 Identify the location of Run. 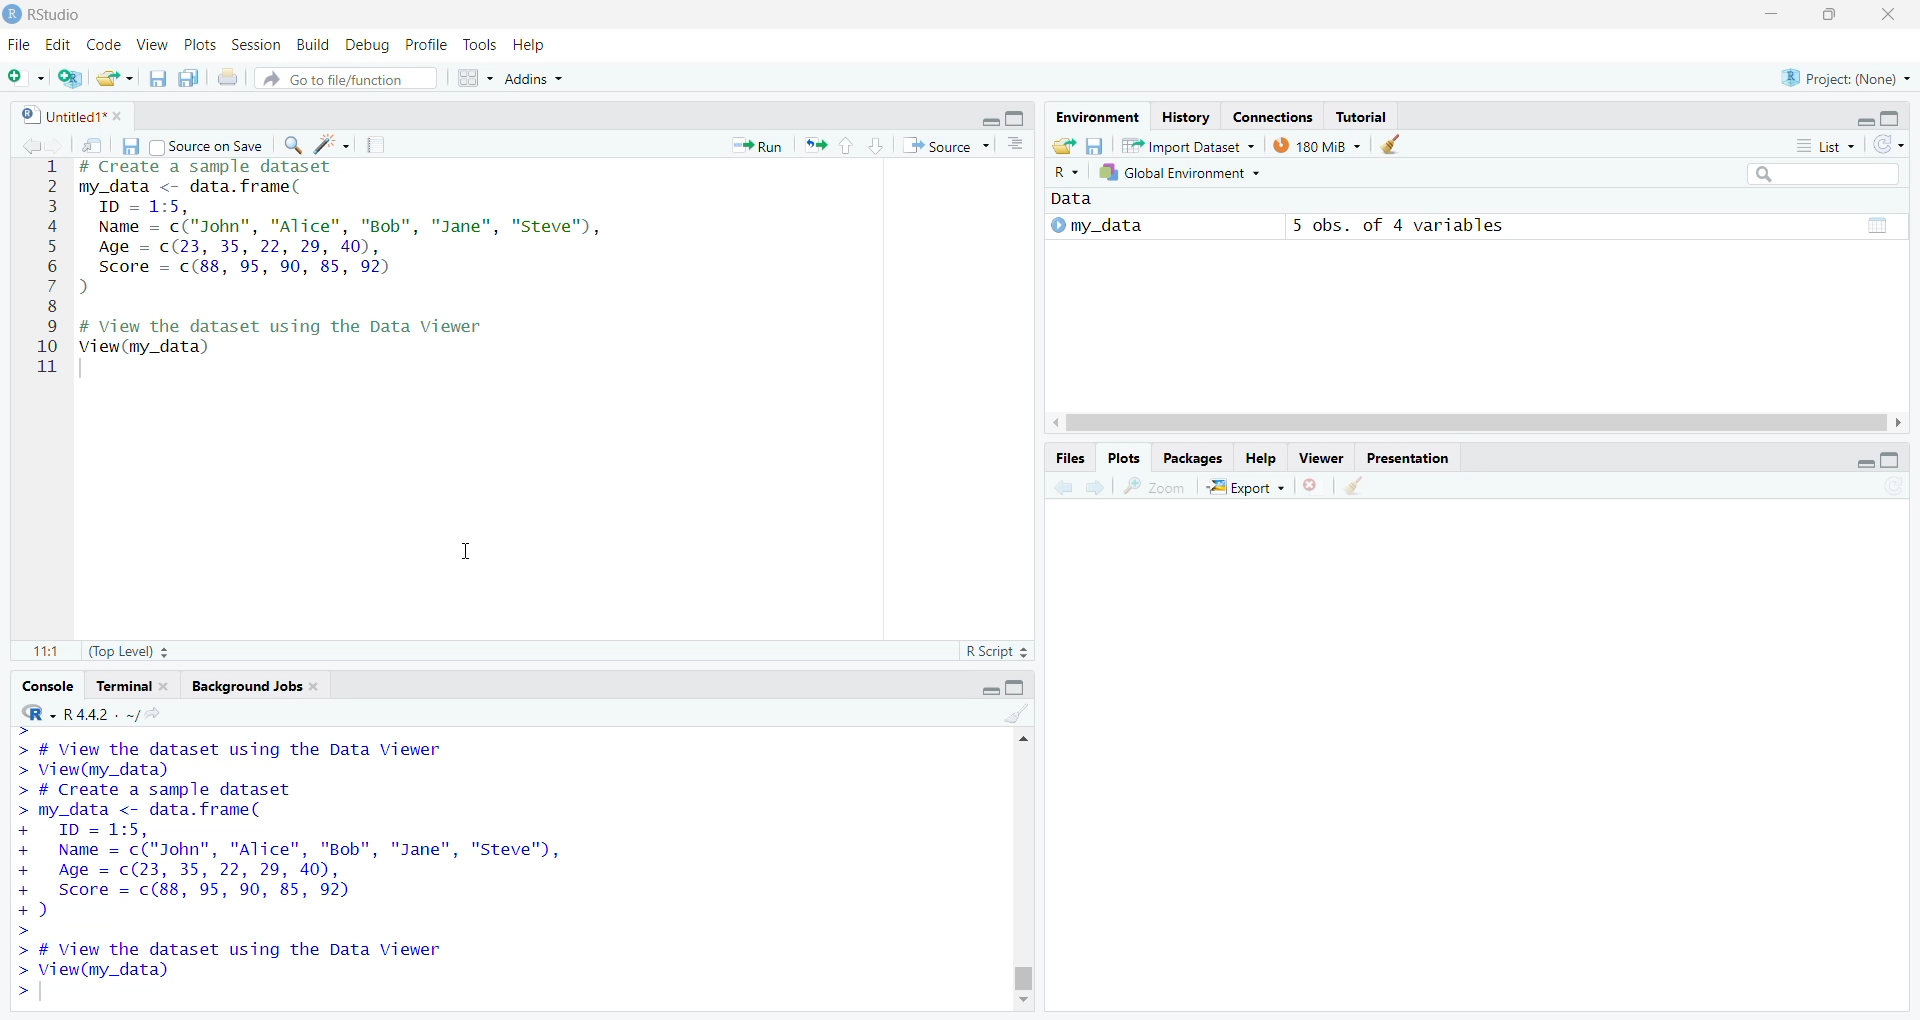
(762, 147).